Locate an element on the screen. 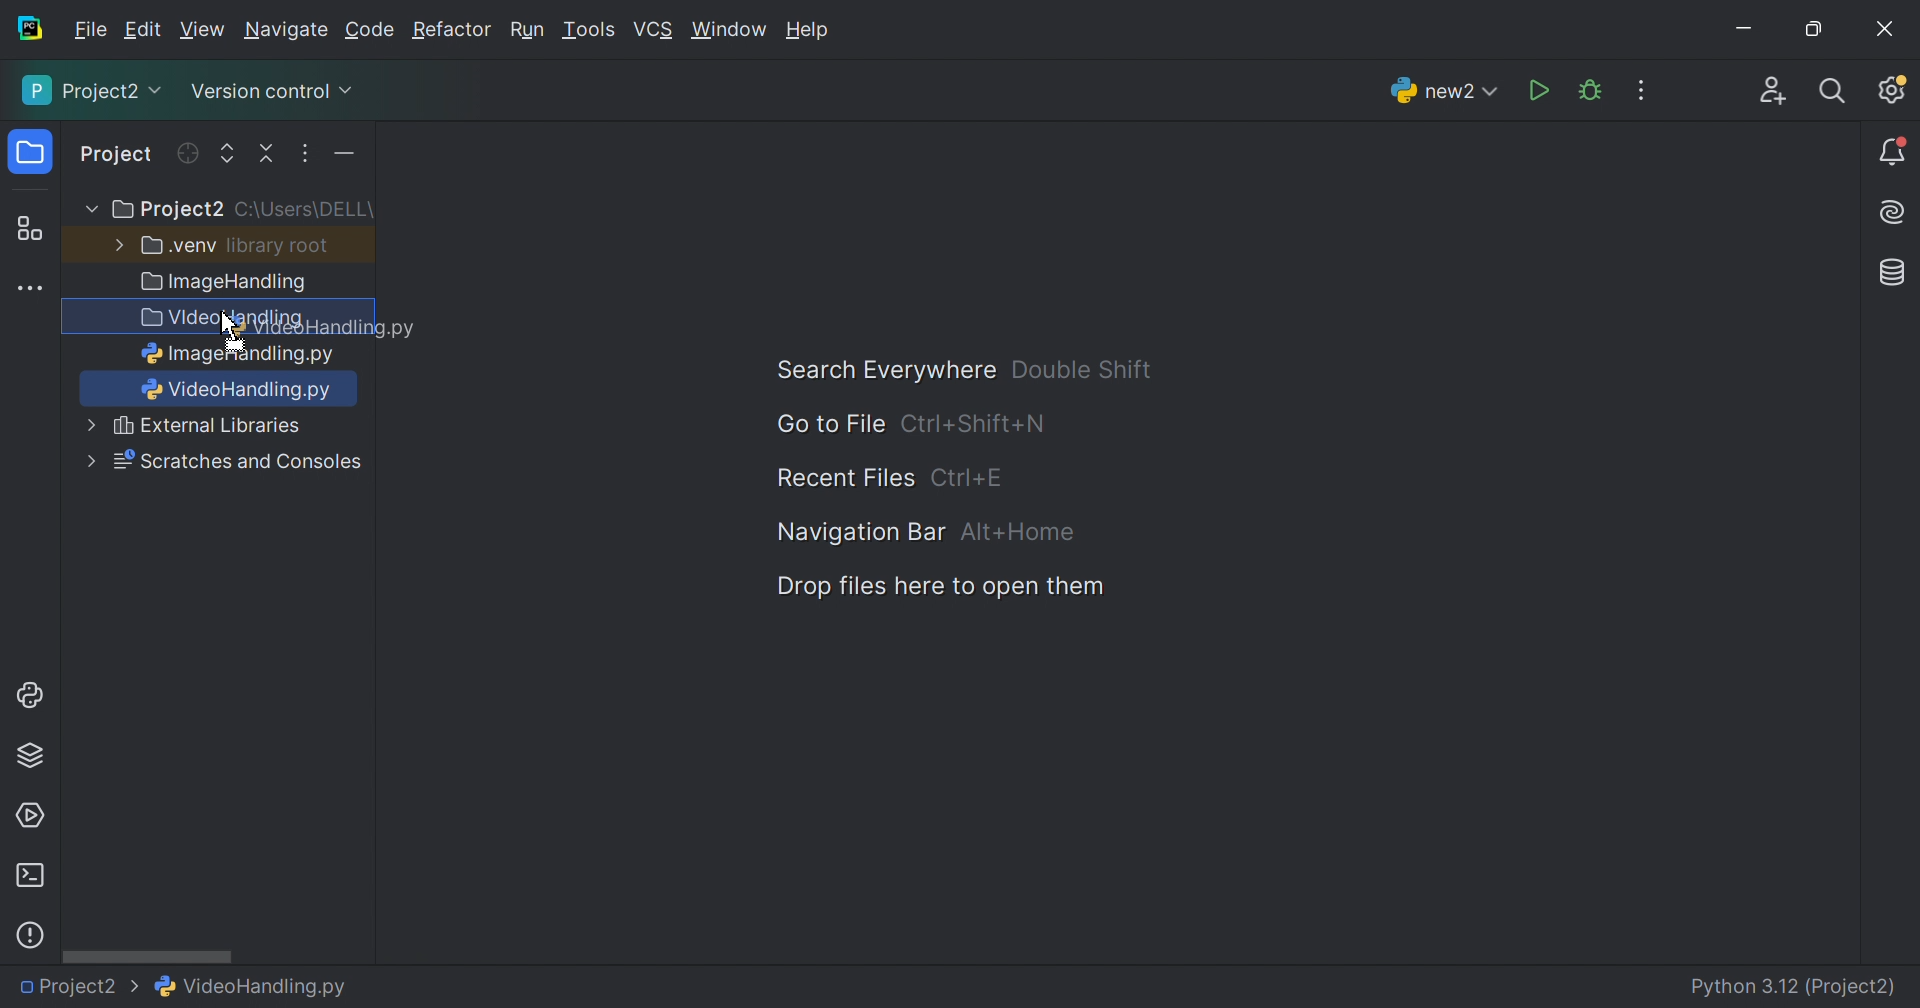 This screenshot has width=1920, height=1008. Run is located at coordinates (527, 32).